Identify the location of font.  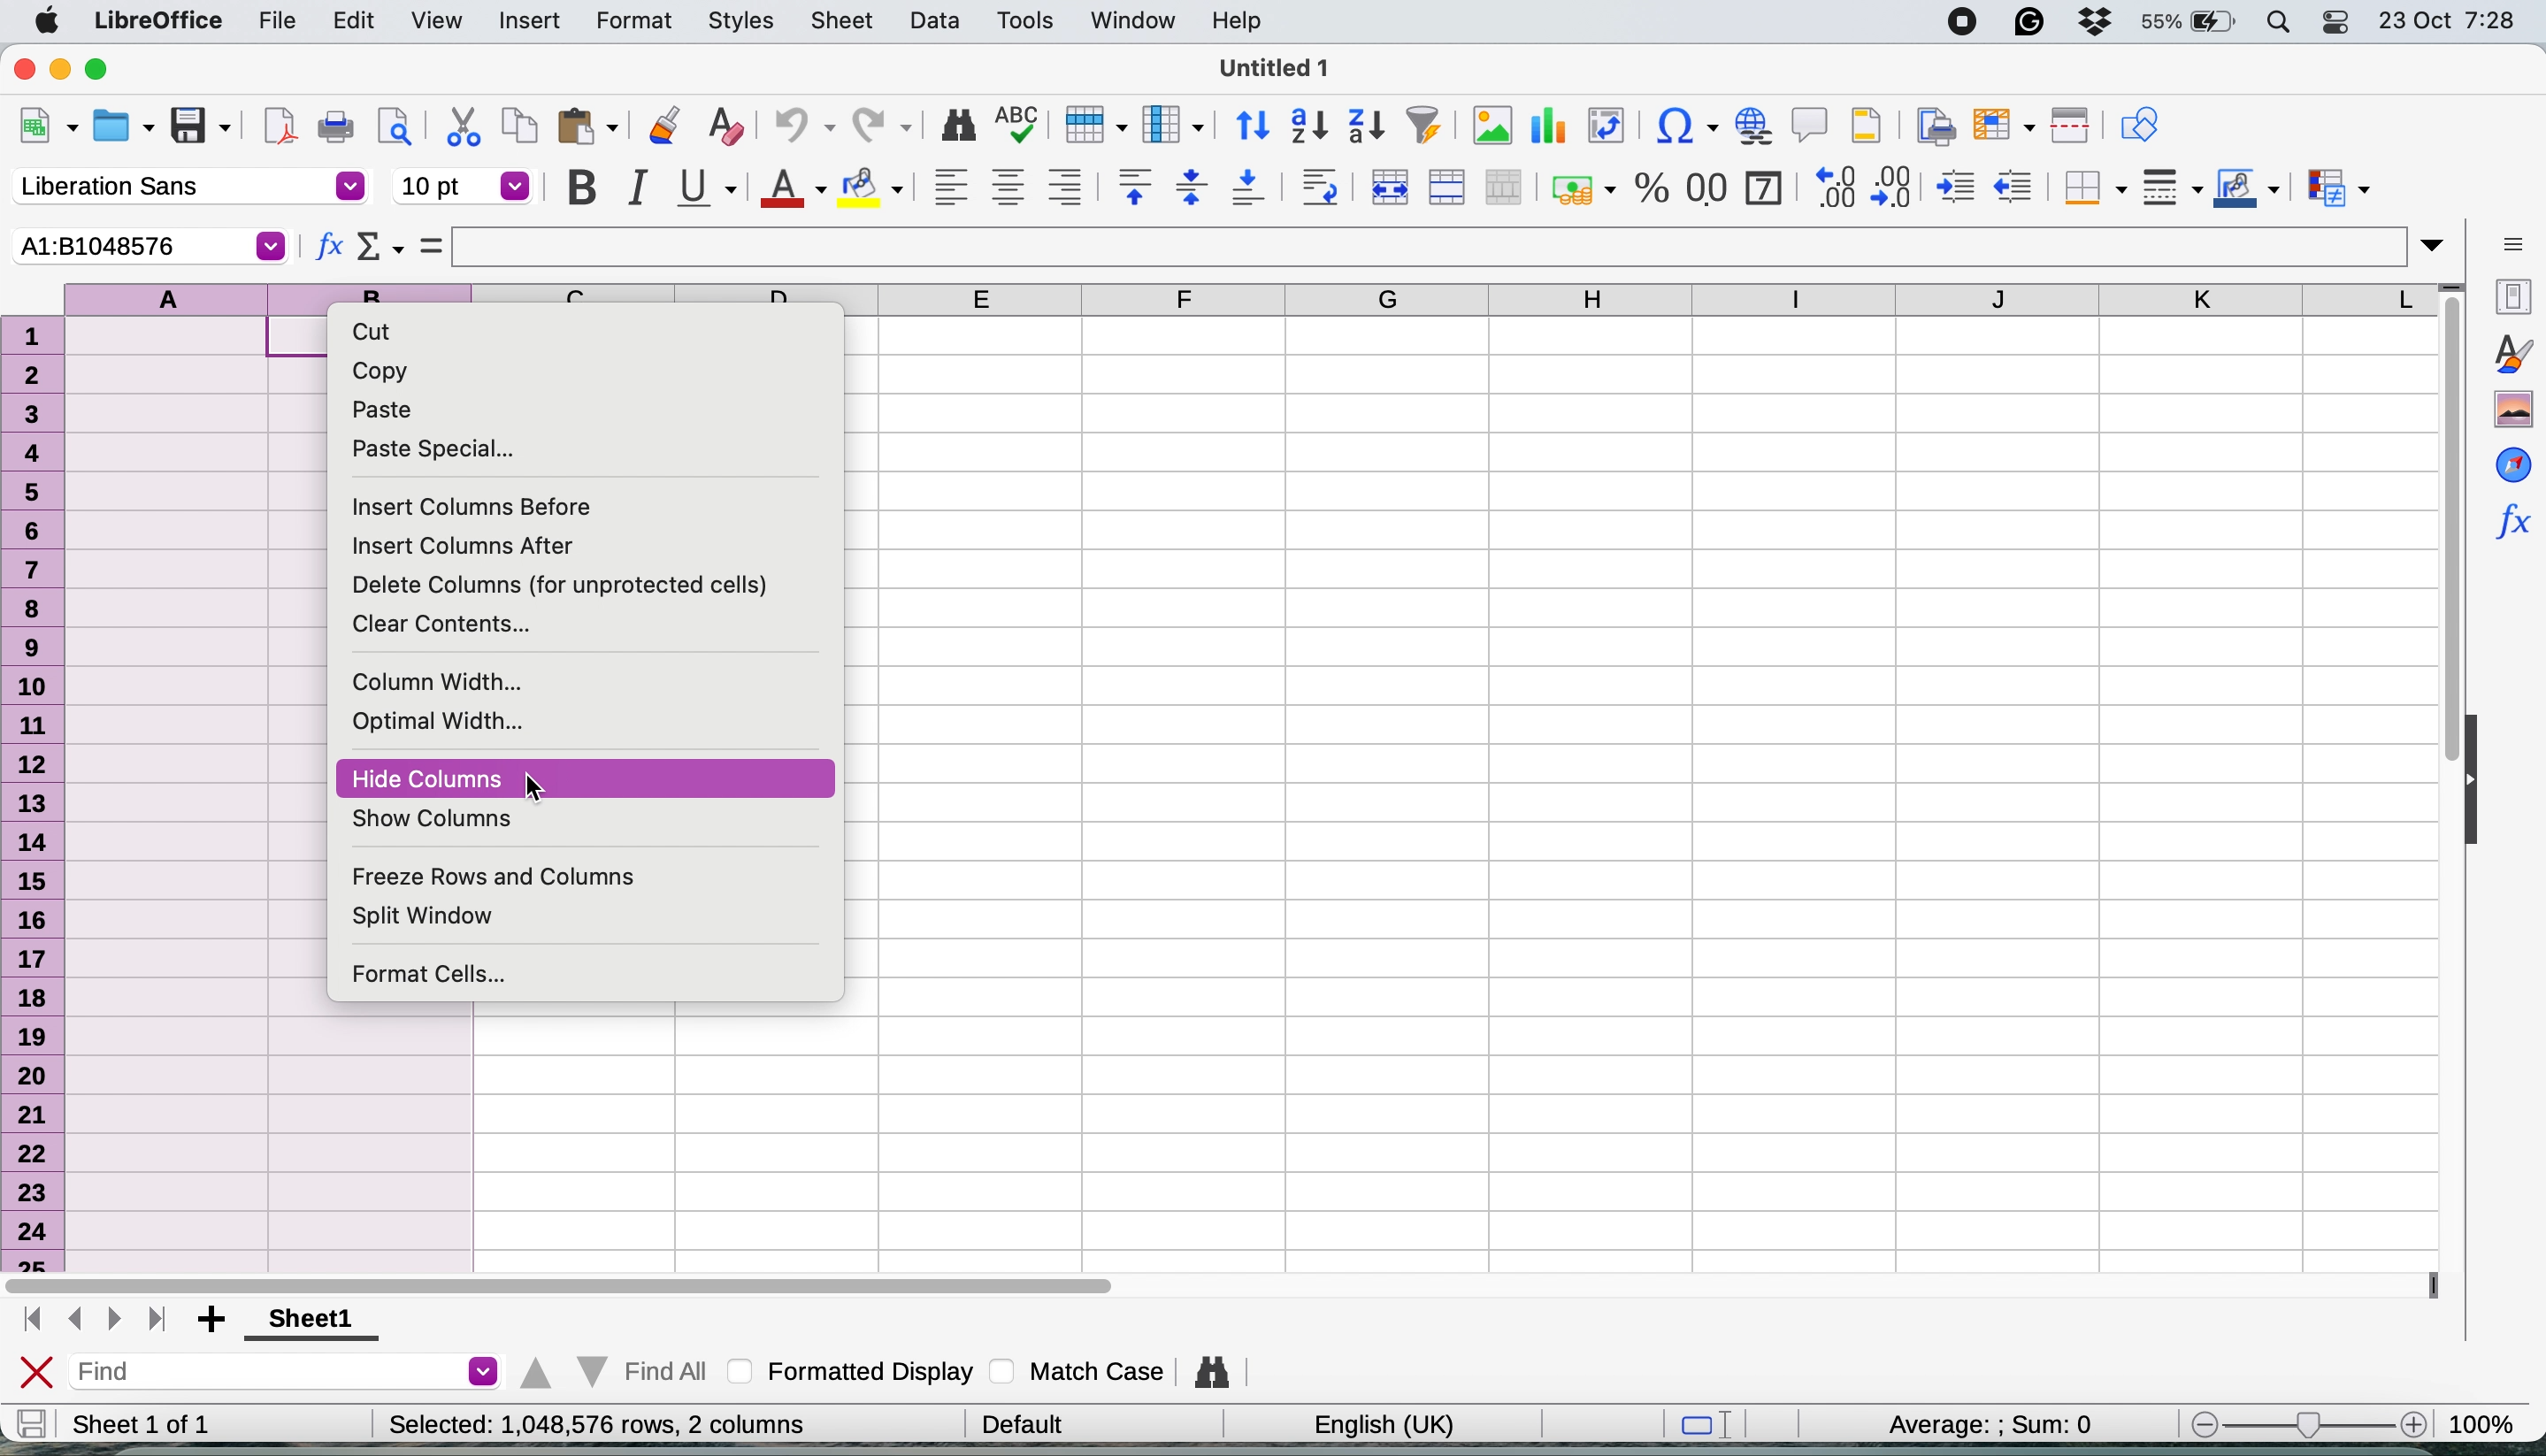
(181, 186).